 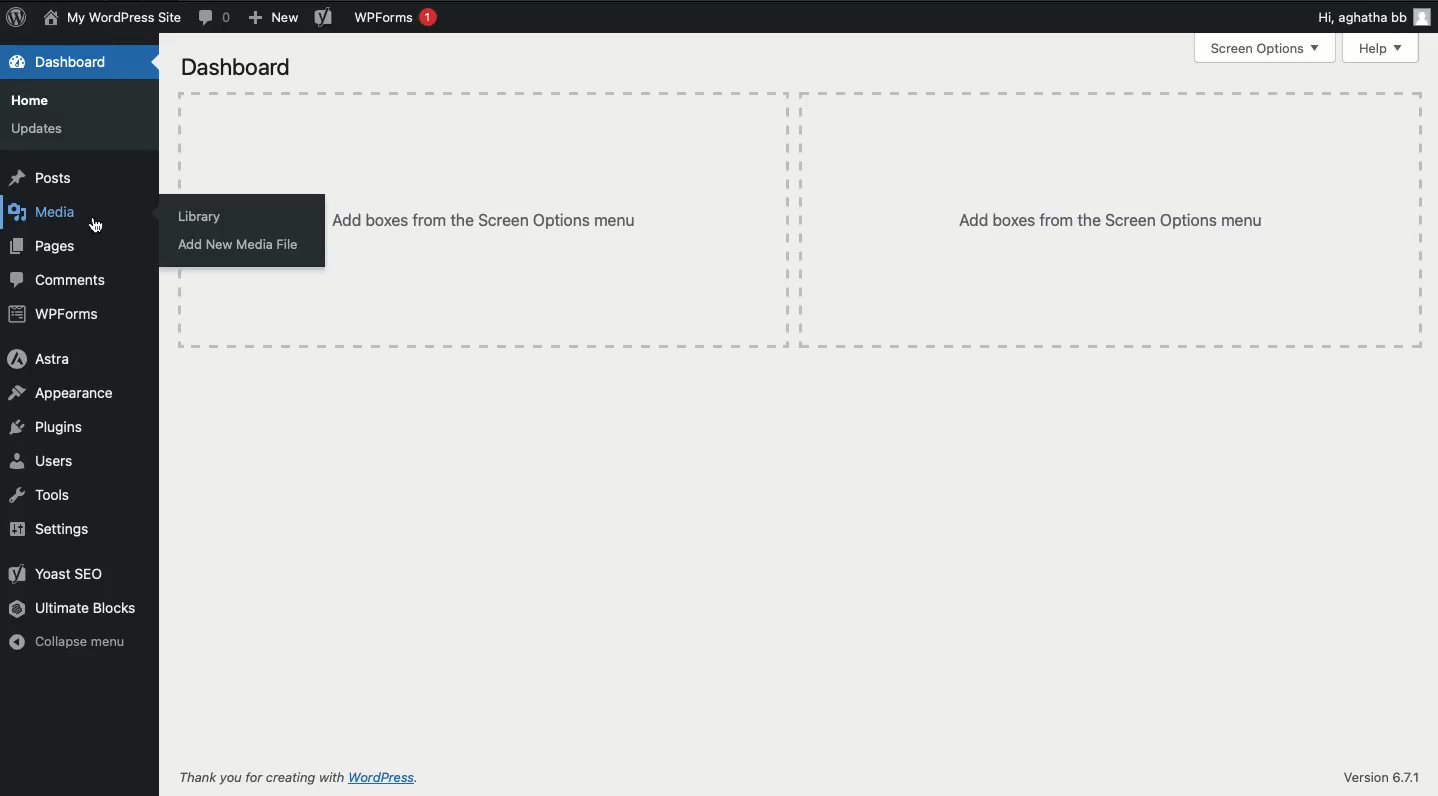 What do you see at coordinates (275, 20) in the screenshot?
I see `New` at bounding box center [275, 20].